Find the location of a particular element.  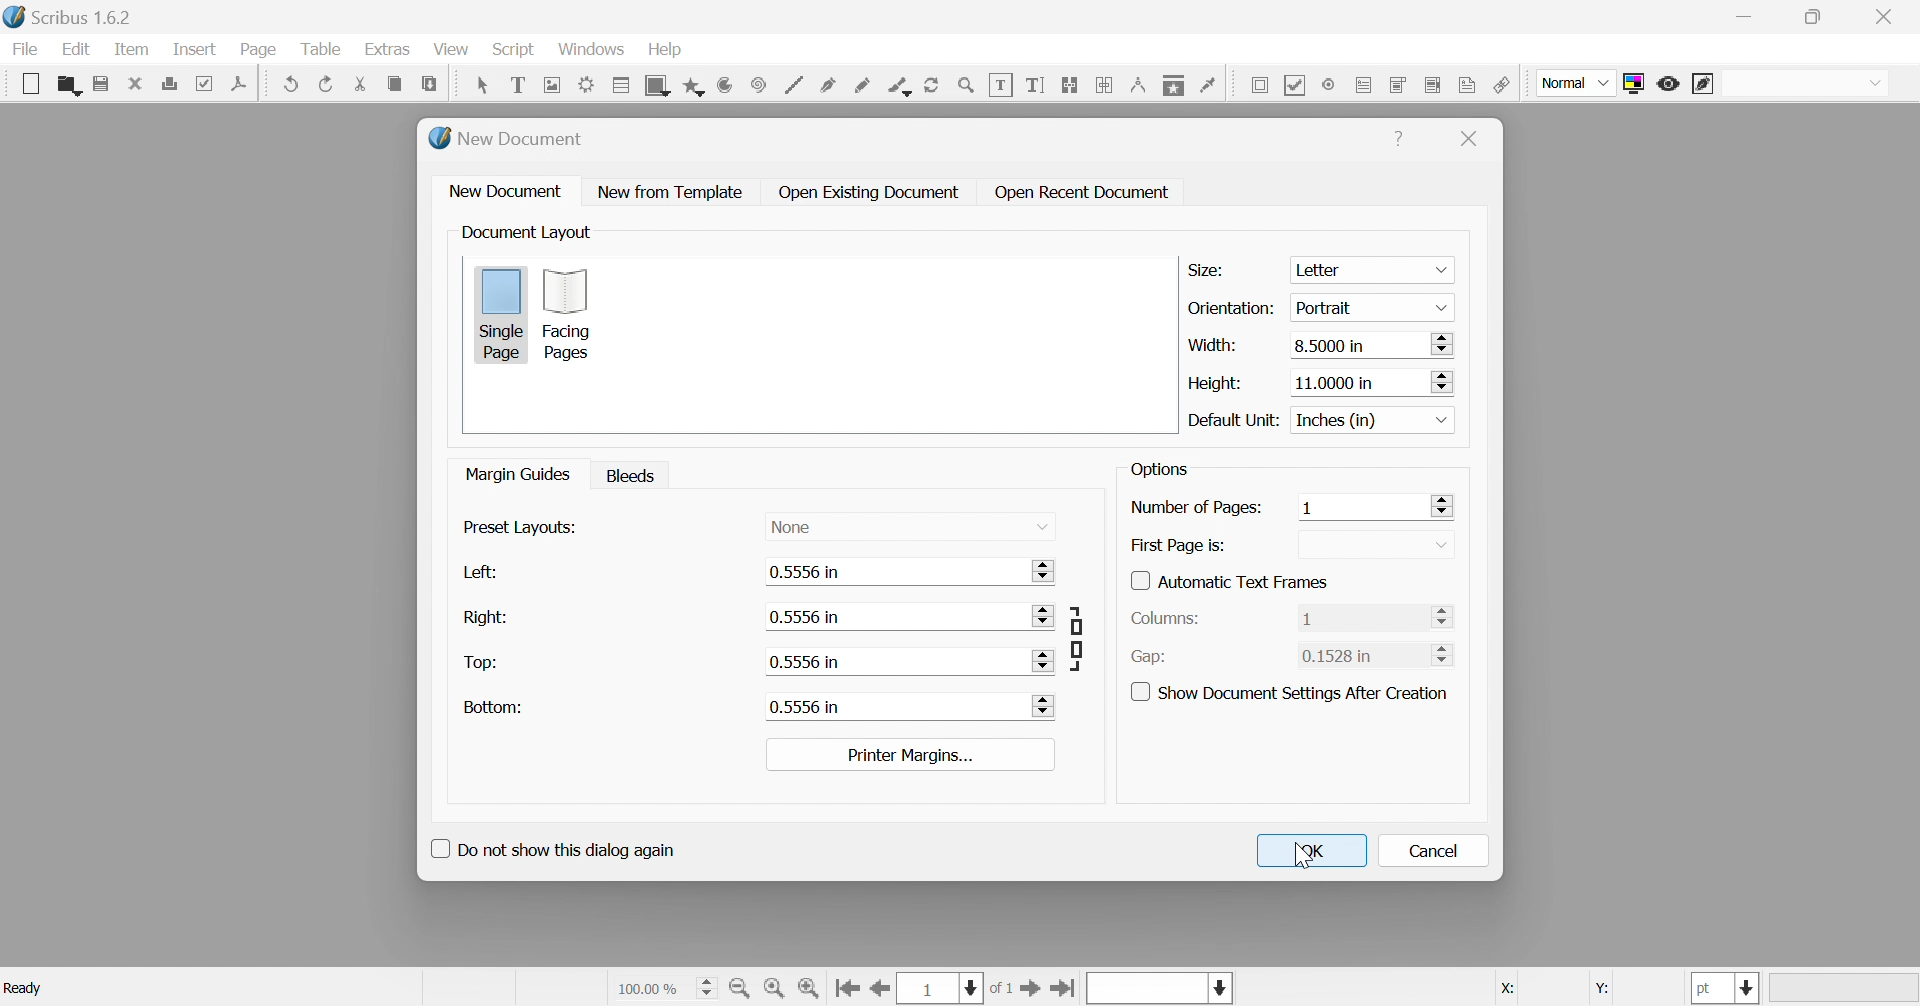

edit contents of frame is located at coordinates (1003, 85).